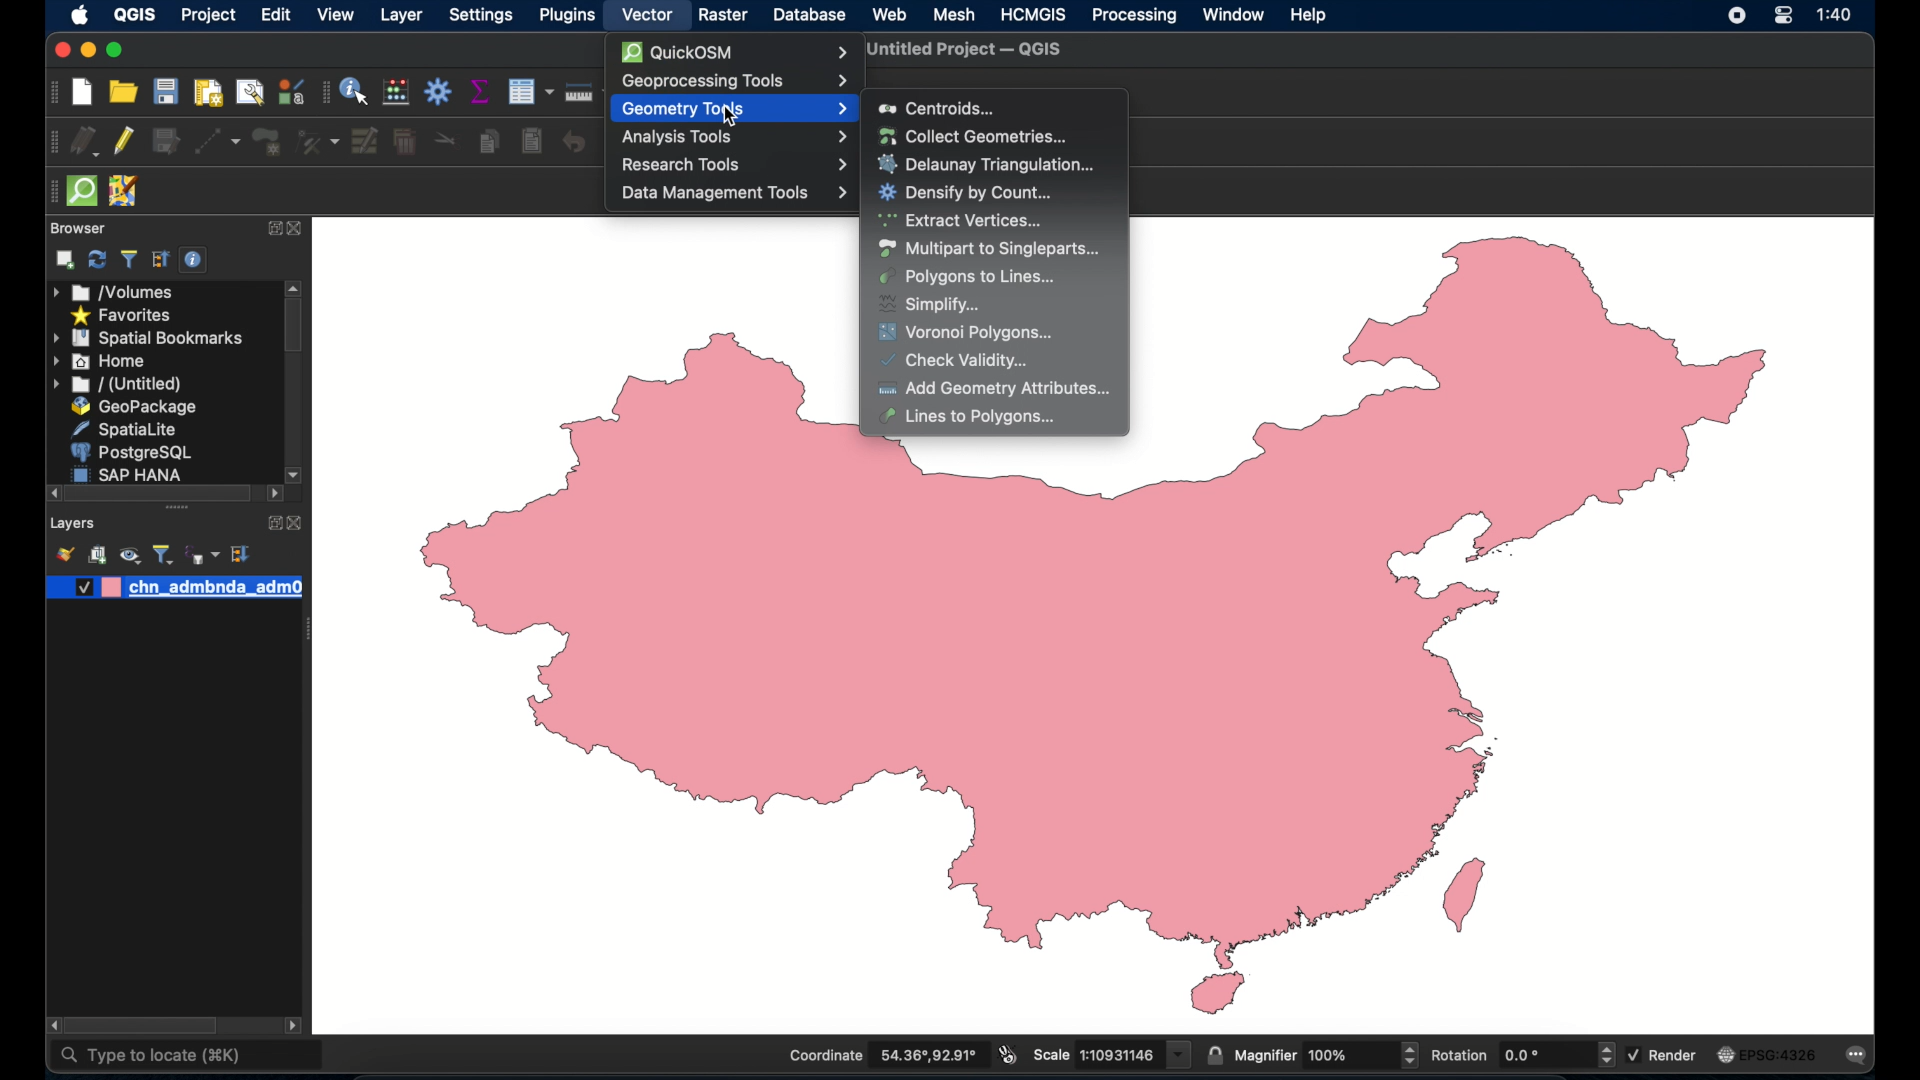 This screenshot has height=1080, width=1920. Describe the element at coordinates (271, 523) in the screenshot. I see `expand` at that location.